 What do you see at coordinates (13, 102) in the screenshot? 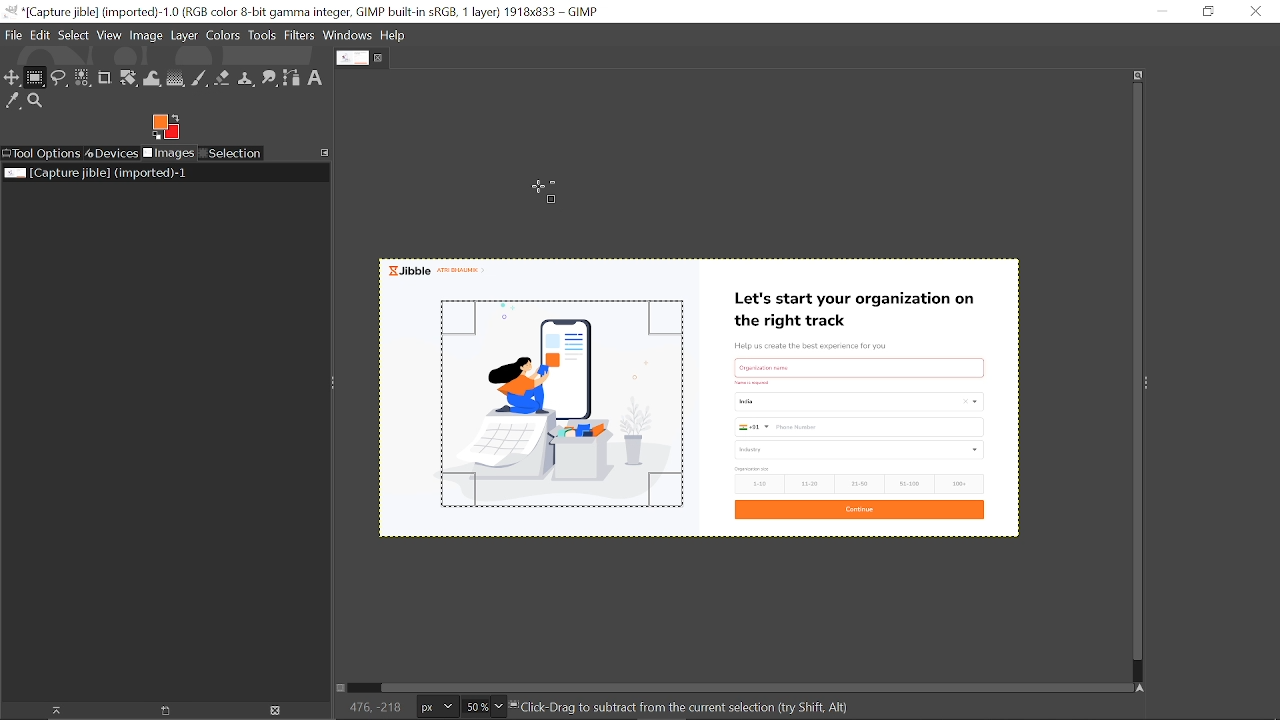
I see `Color picker tool` at bounding box center [13, 102].